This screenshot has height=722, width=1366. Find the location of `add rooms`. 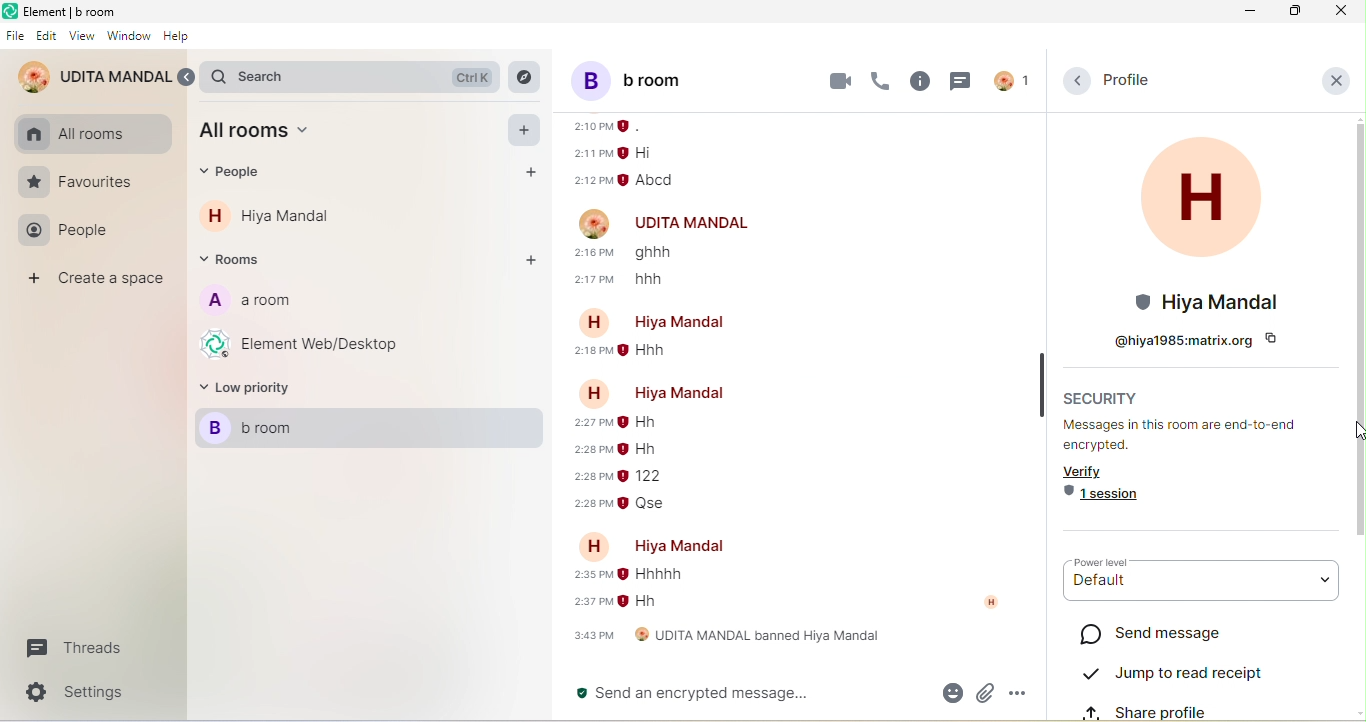

add rooms is located at coordinates (529, 260).